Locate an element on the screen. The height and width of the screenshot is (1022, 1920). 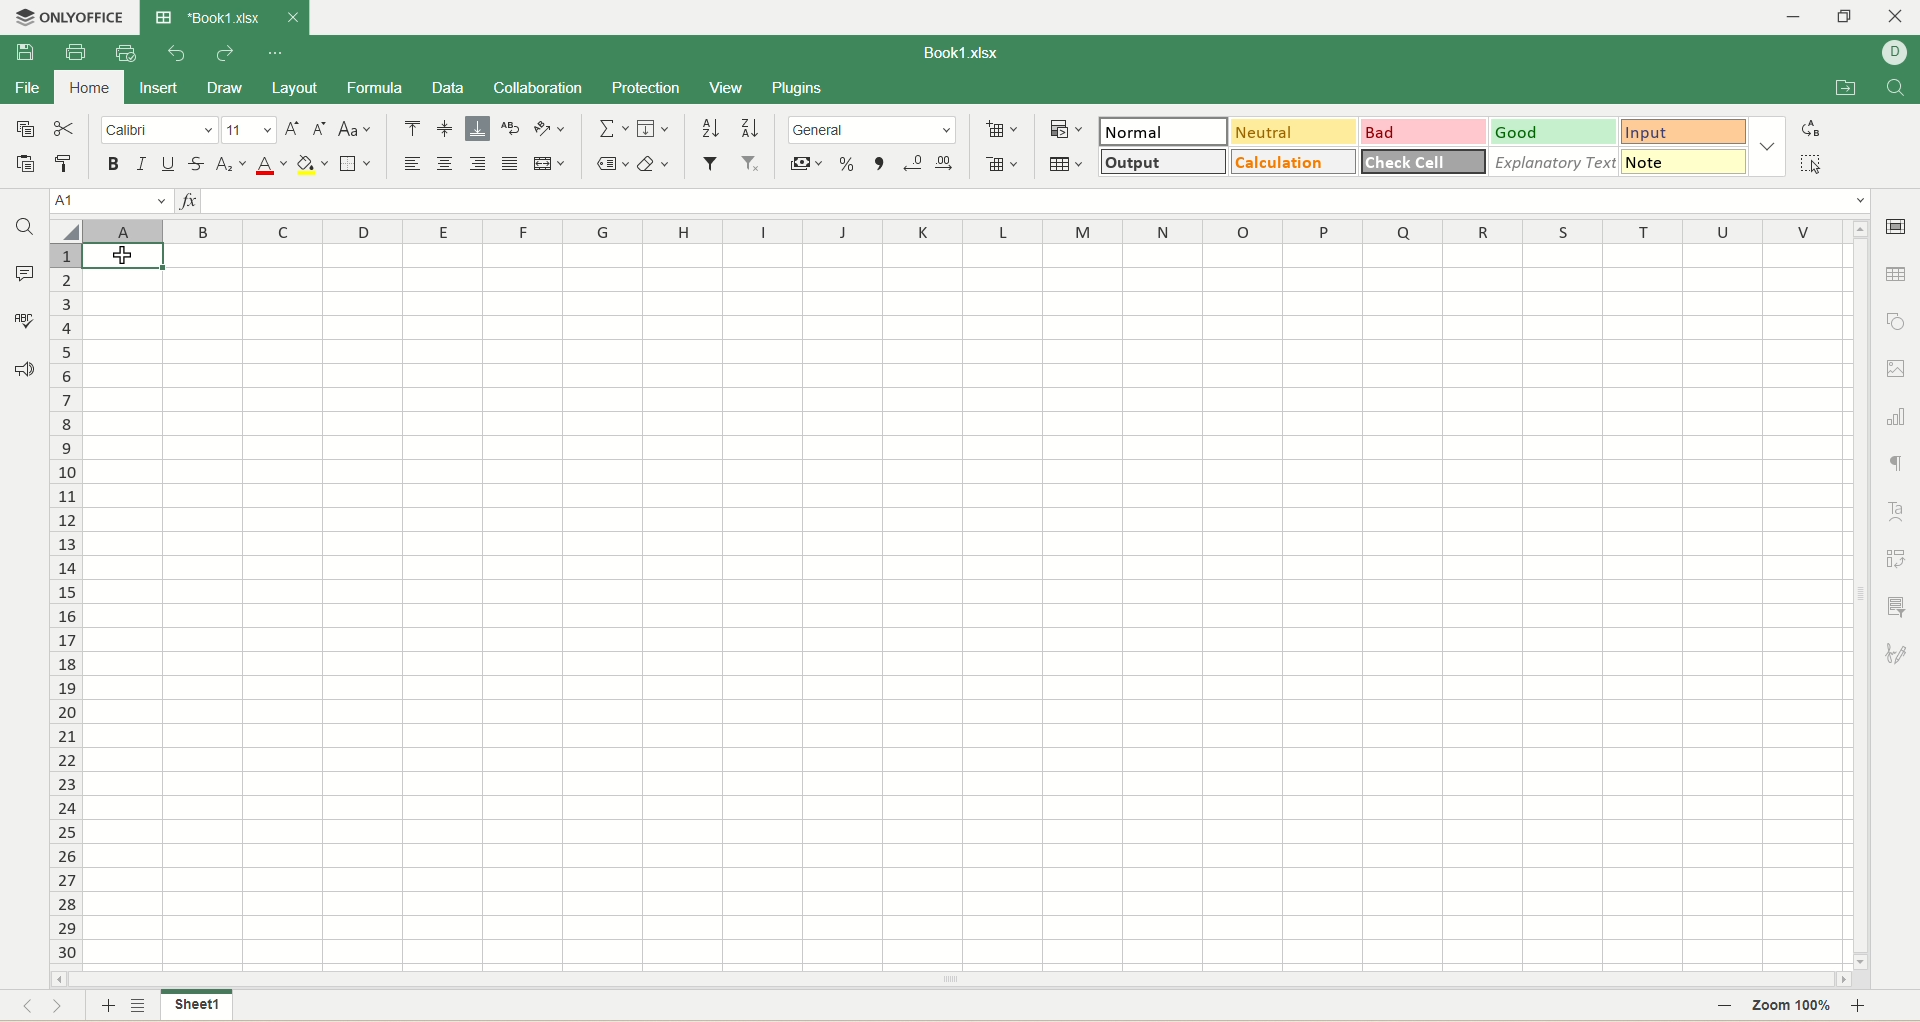
orientation is located at coordinates (547, 128).